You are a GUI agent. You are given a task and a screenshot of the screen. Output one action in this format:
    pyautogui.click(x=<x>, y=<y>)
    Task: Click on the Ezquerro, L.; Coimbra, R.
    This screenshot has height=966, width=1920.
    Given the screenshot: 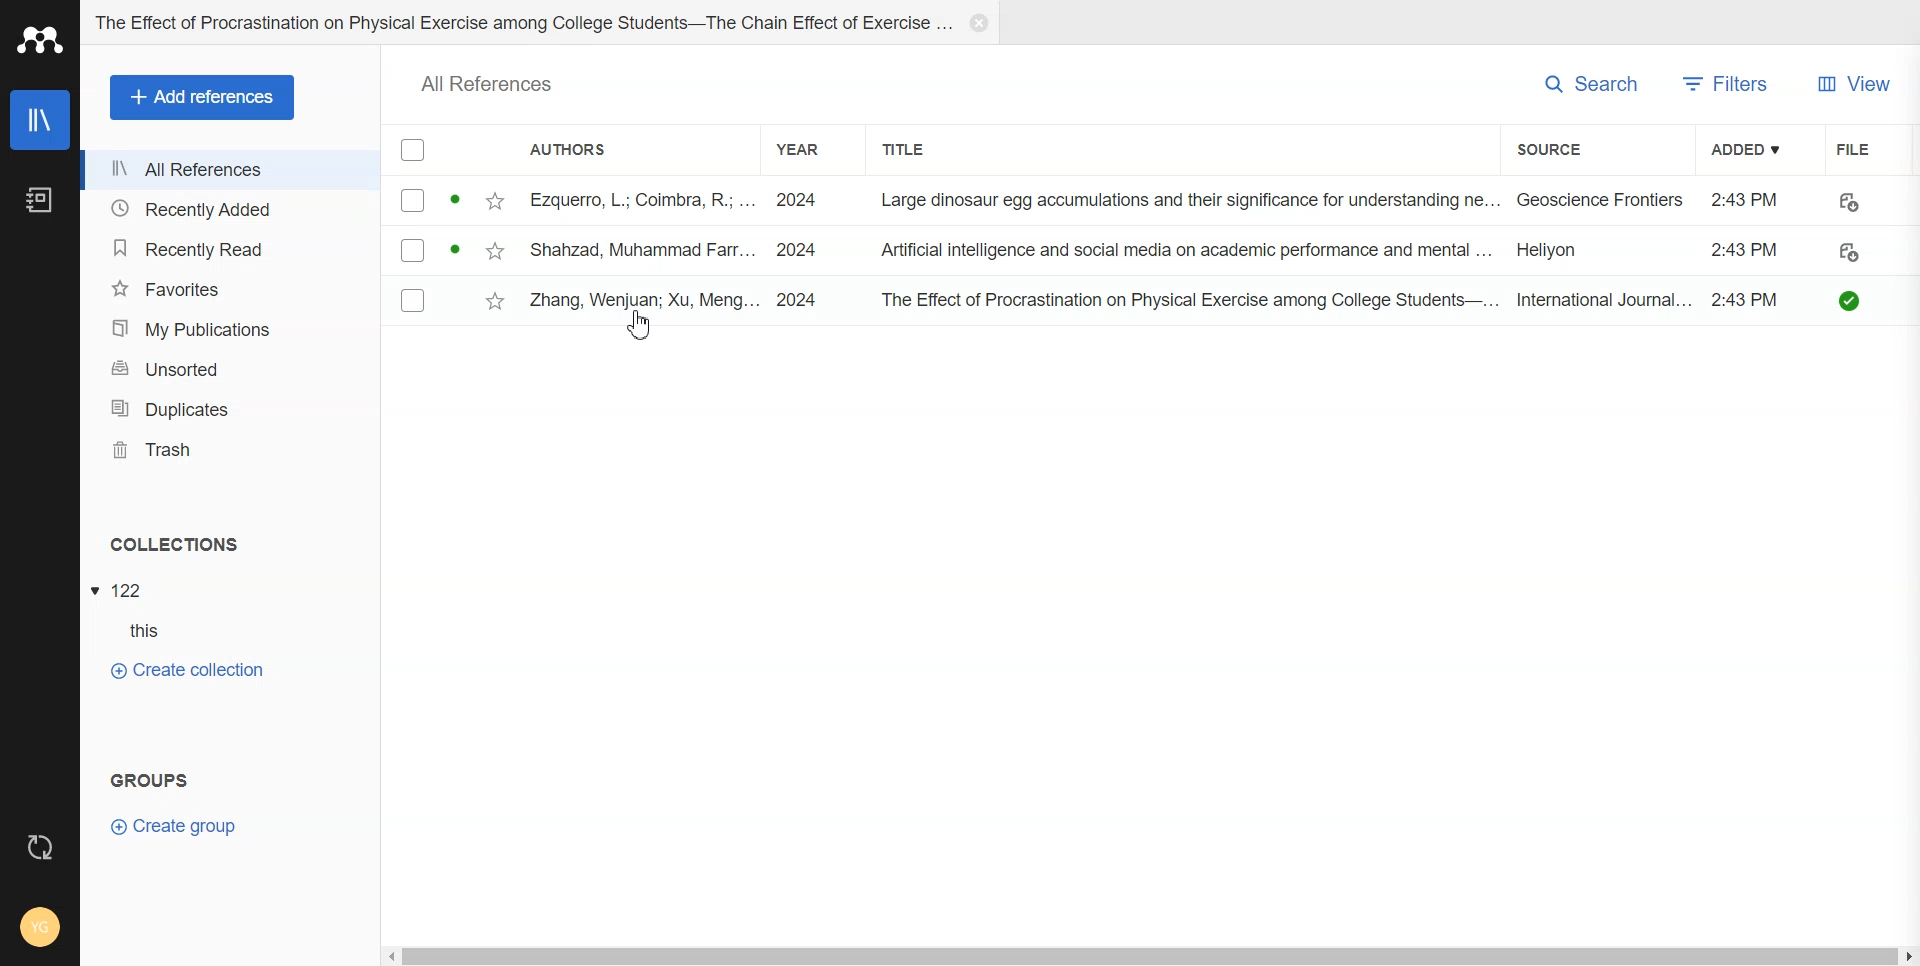 What is the action you would take?
    pyautogui.click(x=628, y=198)
    